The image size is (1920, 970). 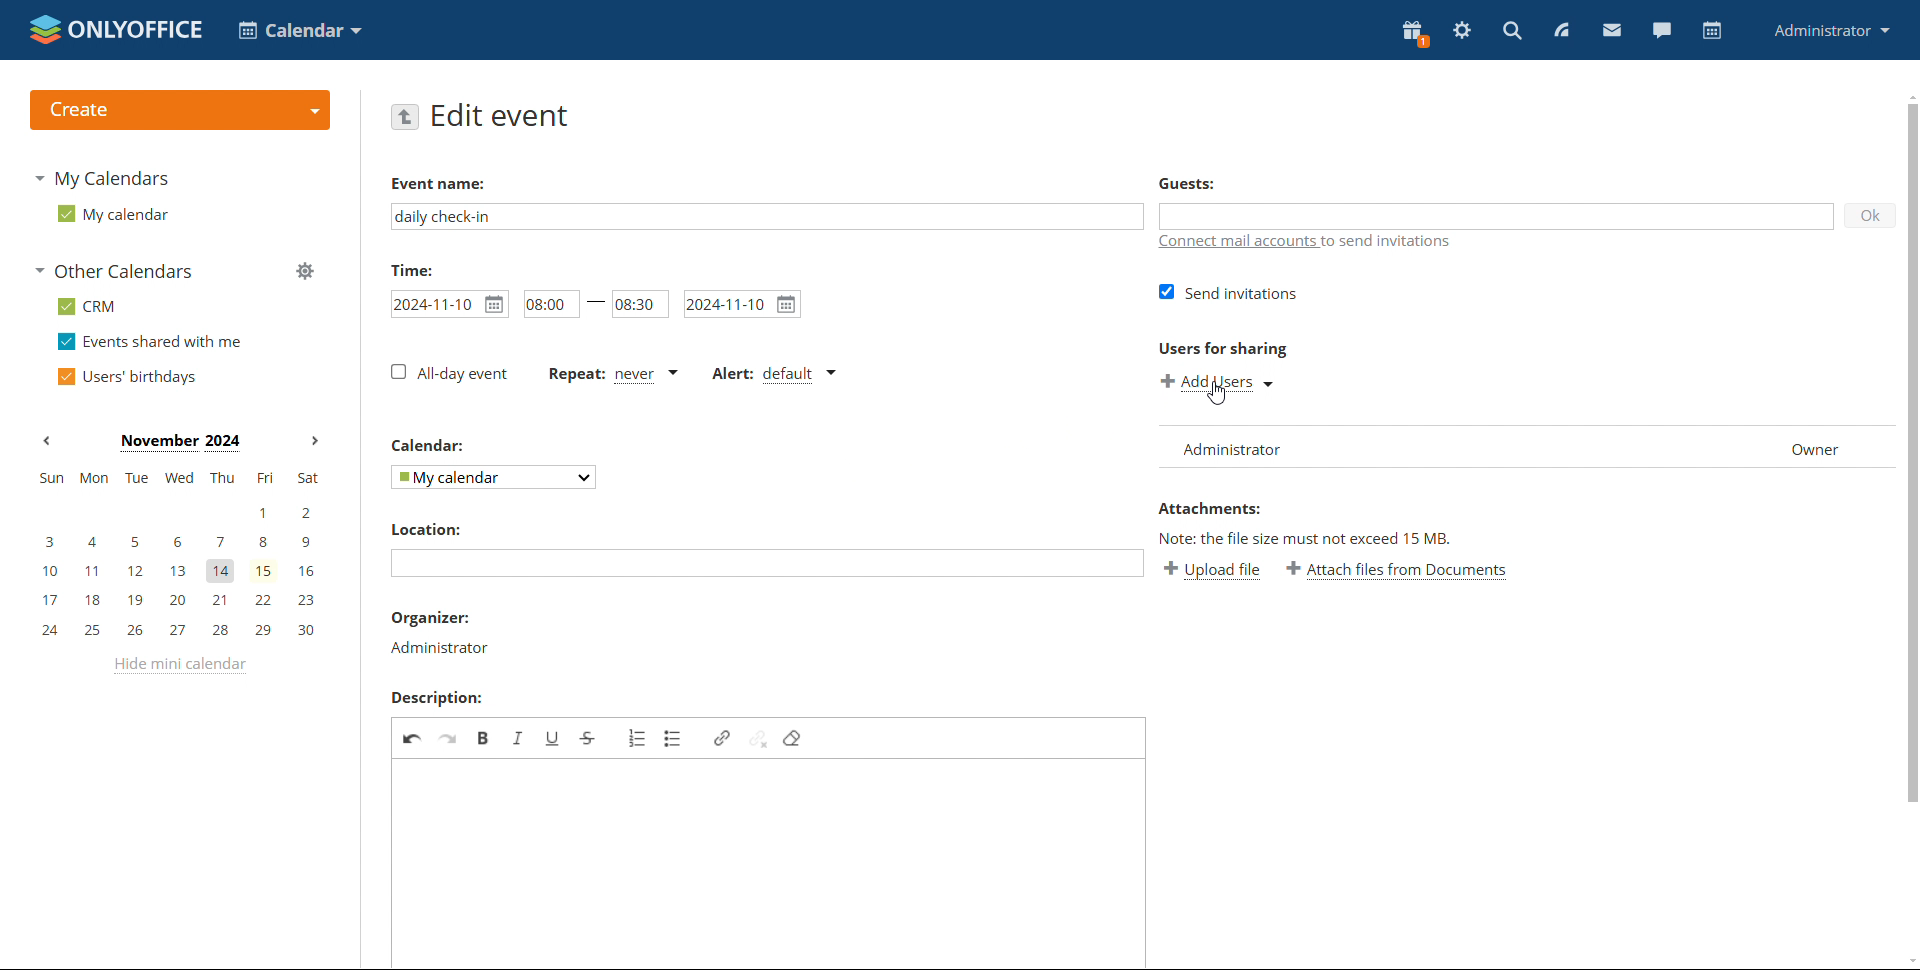 What do you see at coordinates (502, 116) in the screenshot?
I see `edit event` at bounding box center [502, 116].